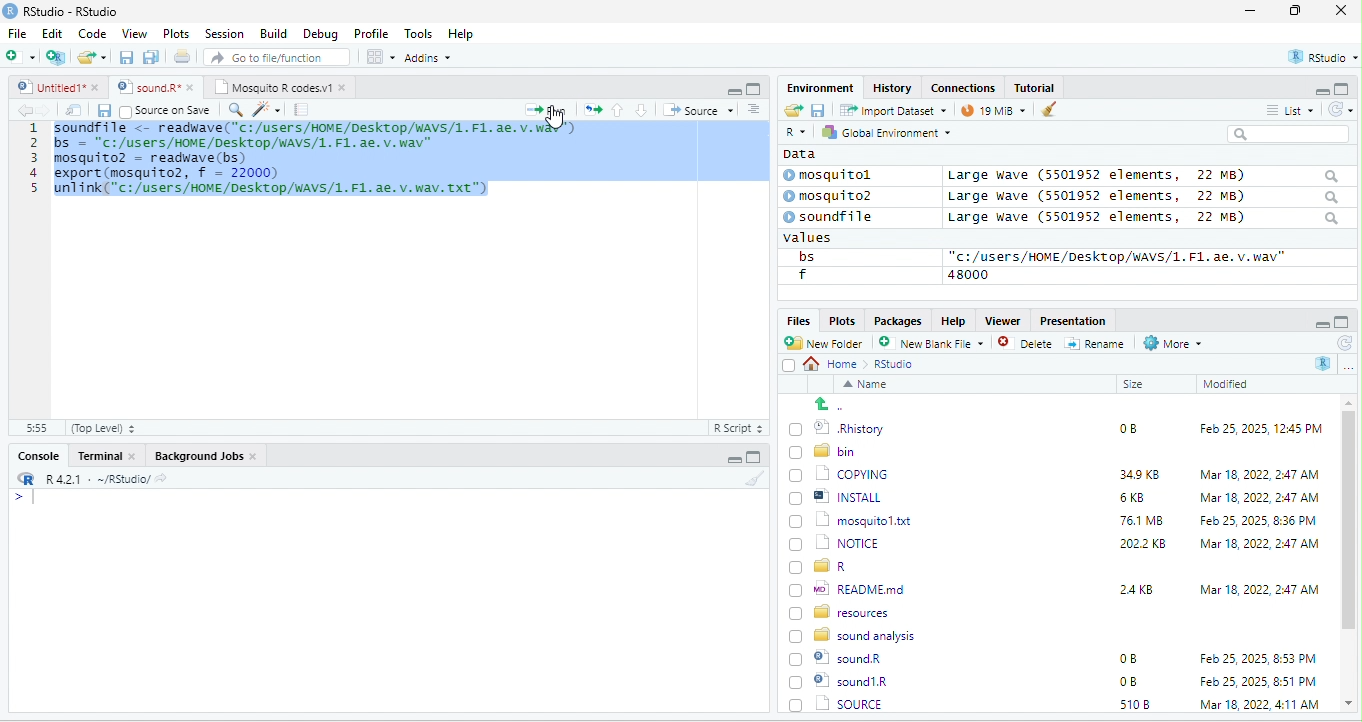 This screenshot has width=1362, height=722. What do you see at coordinates (797, 153) in the screenshot?
I see `data` at bounding box center [797, 153].